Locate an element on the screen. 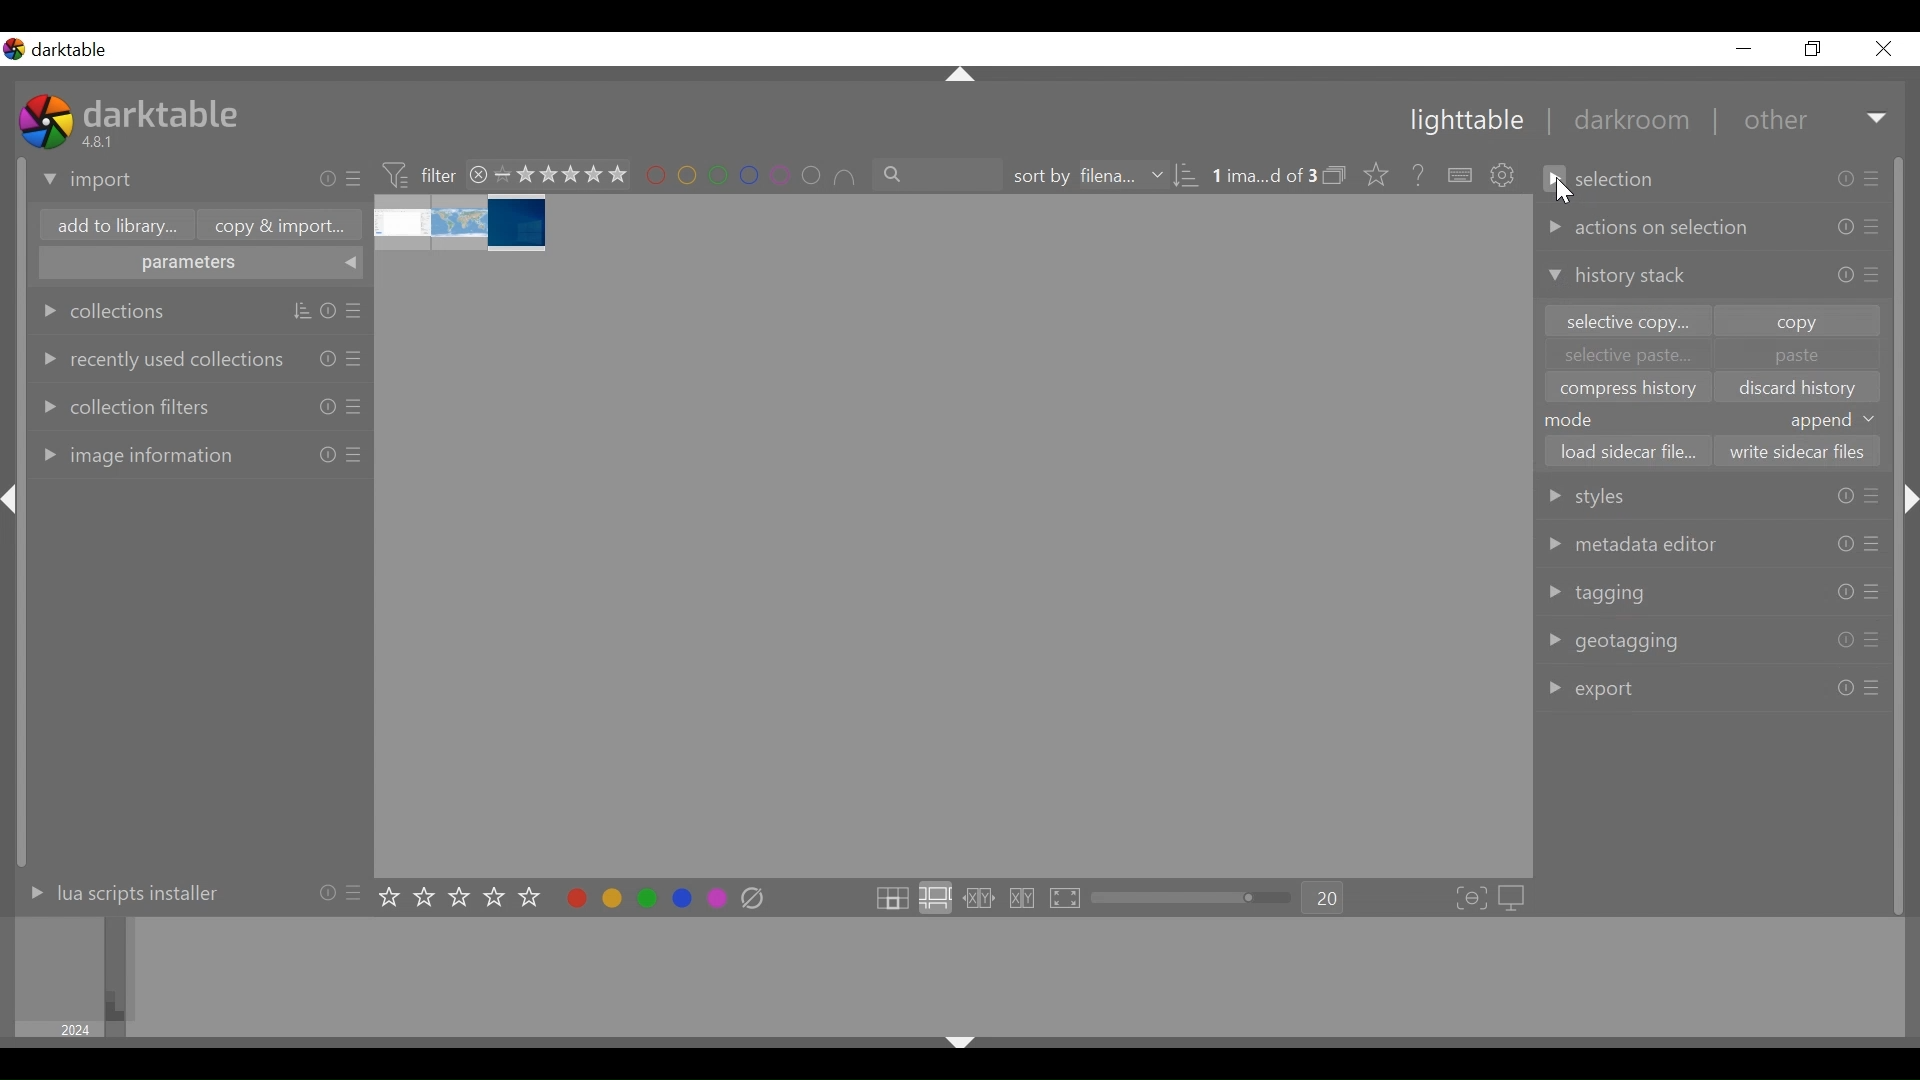  range rating is located at coordinates (561, 176).